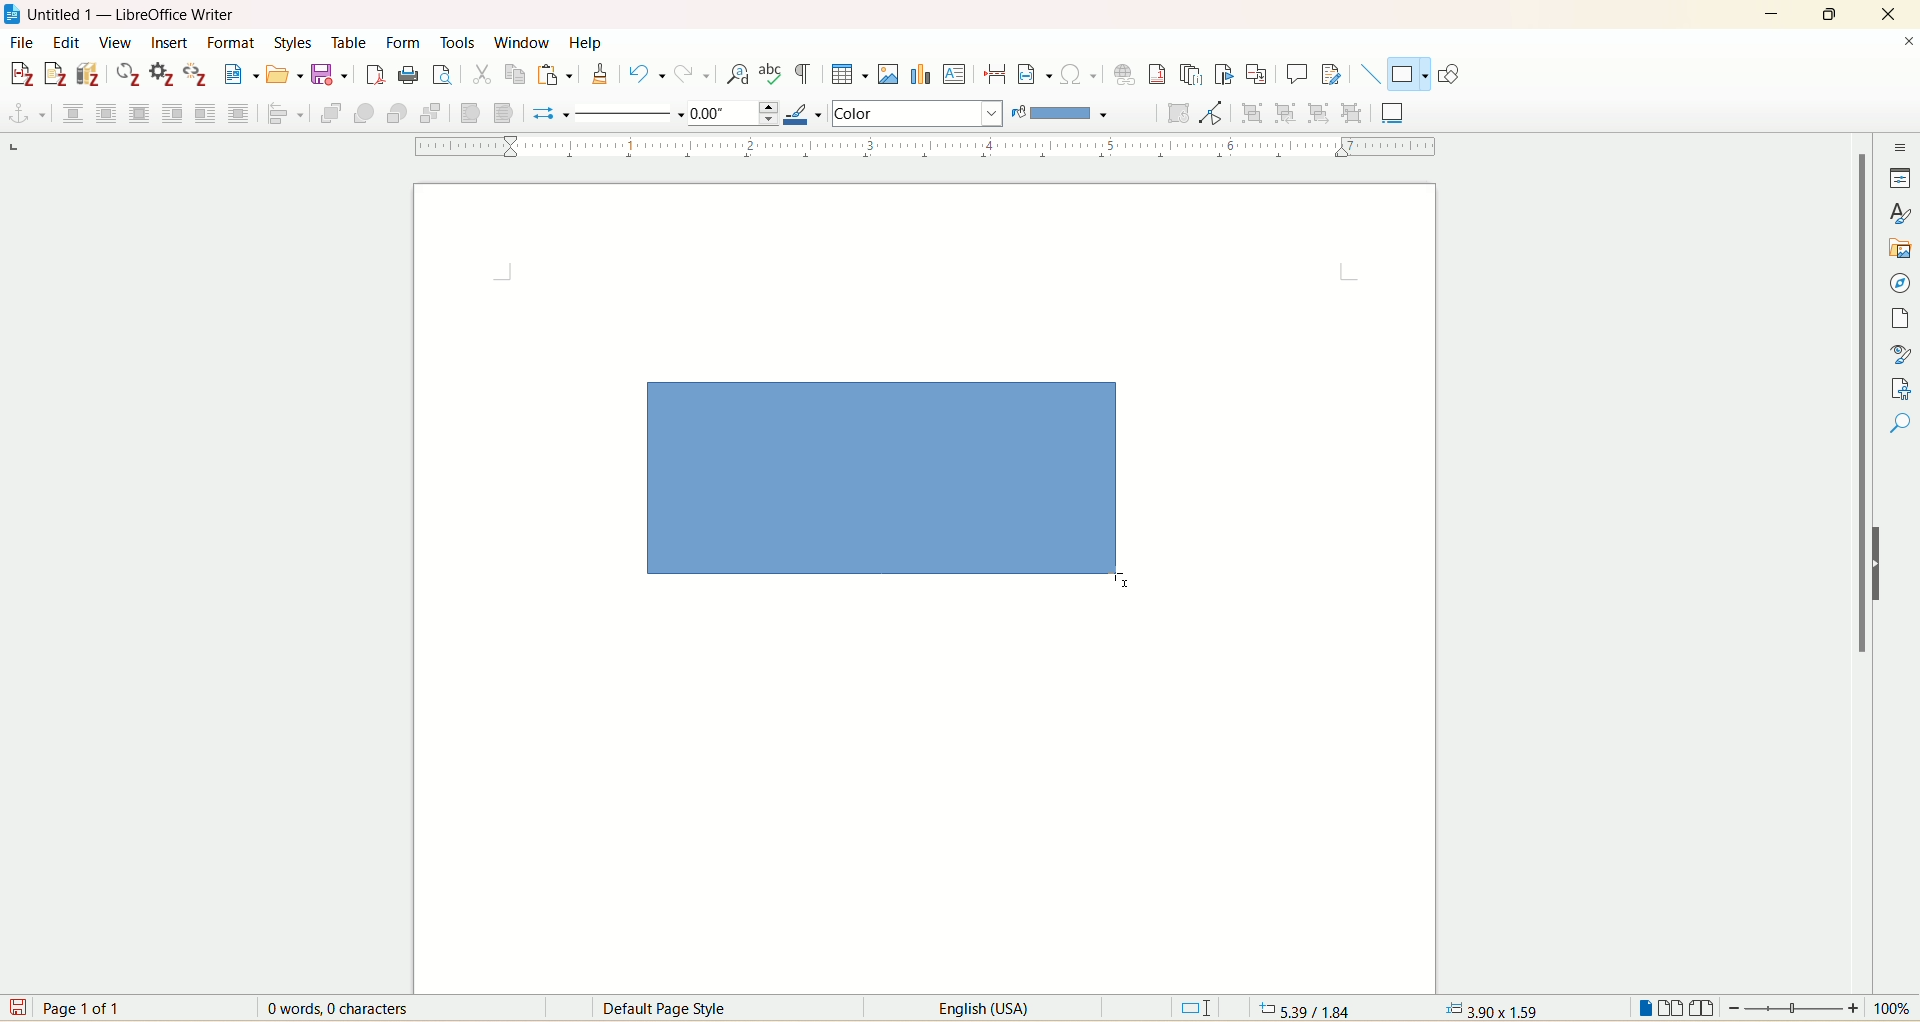 The height and width of the screenshot is (1022, 1920). I want to click on English(USA), so click(969, 1008).